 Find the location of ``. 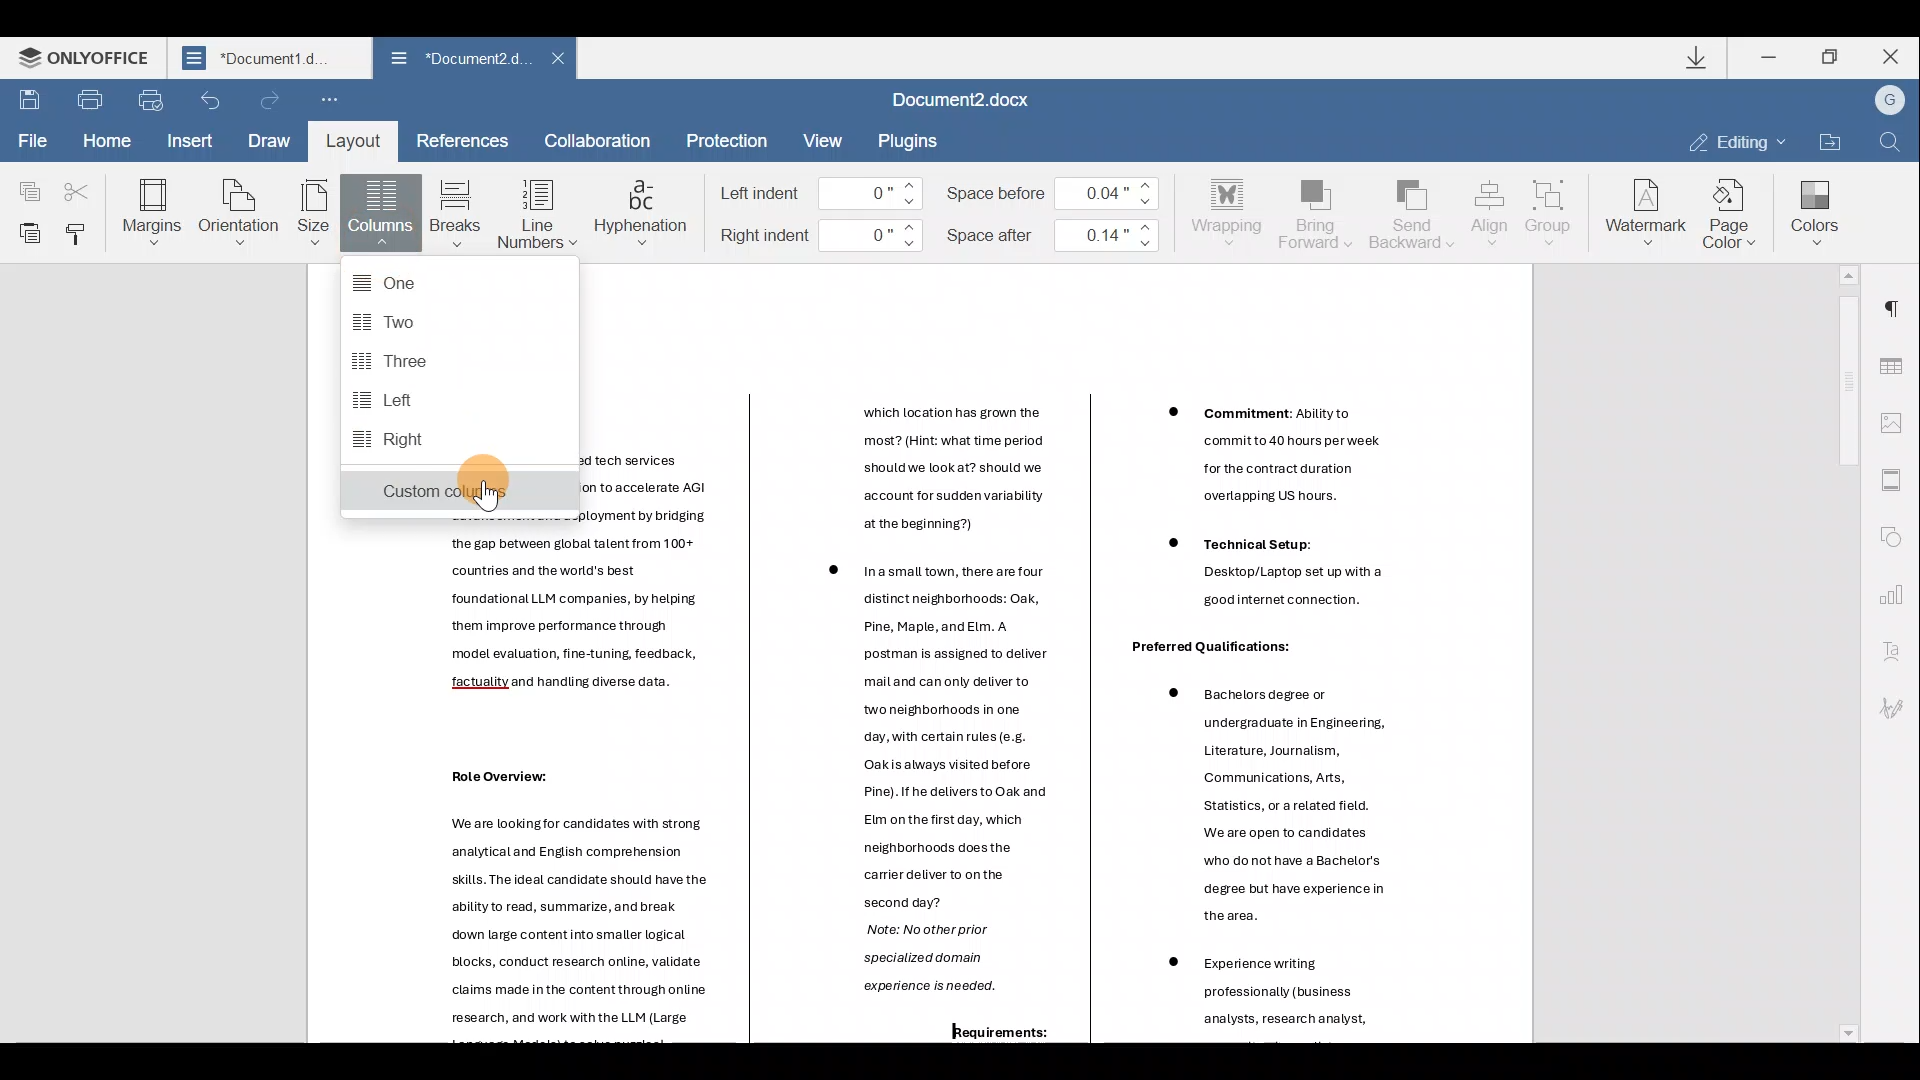

 is located at coordinates (1207, 647).